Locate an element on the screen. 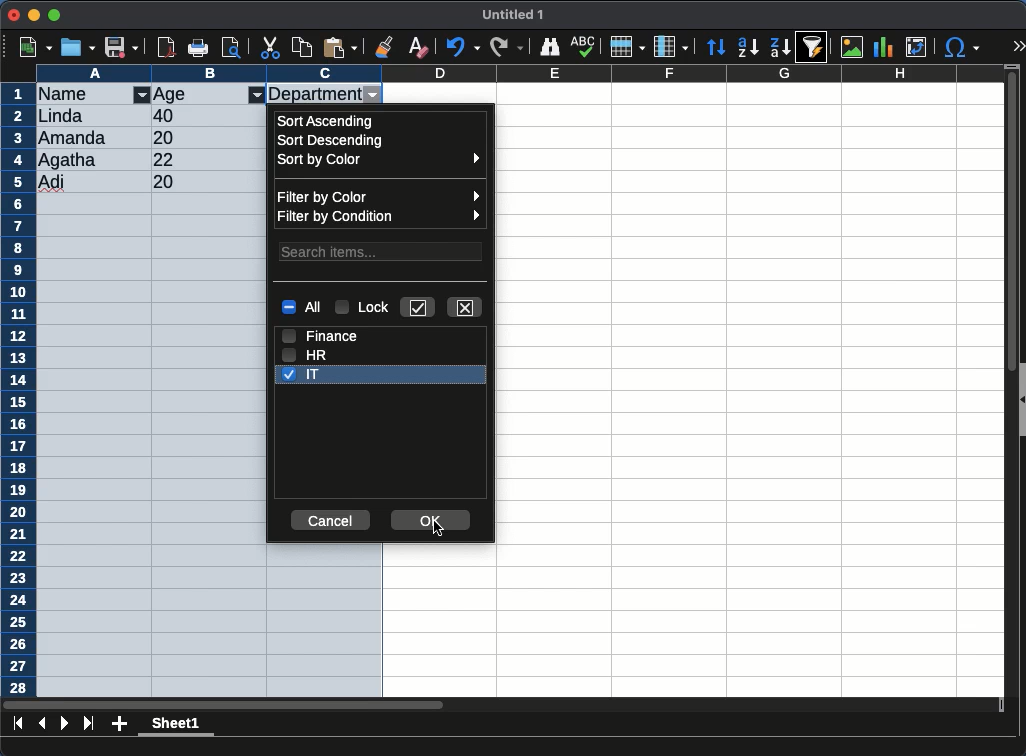  add is located at coordinates (119, 725).